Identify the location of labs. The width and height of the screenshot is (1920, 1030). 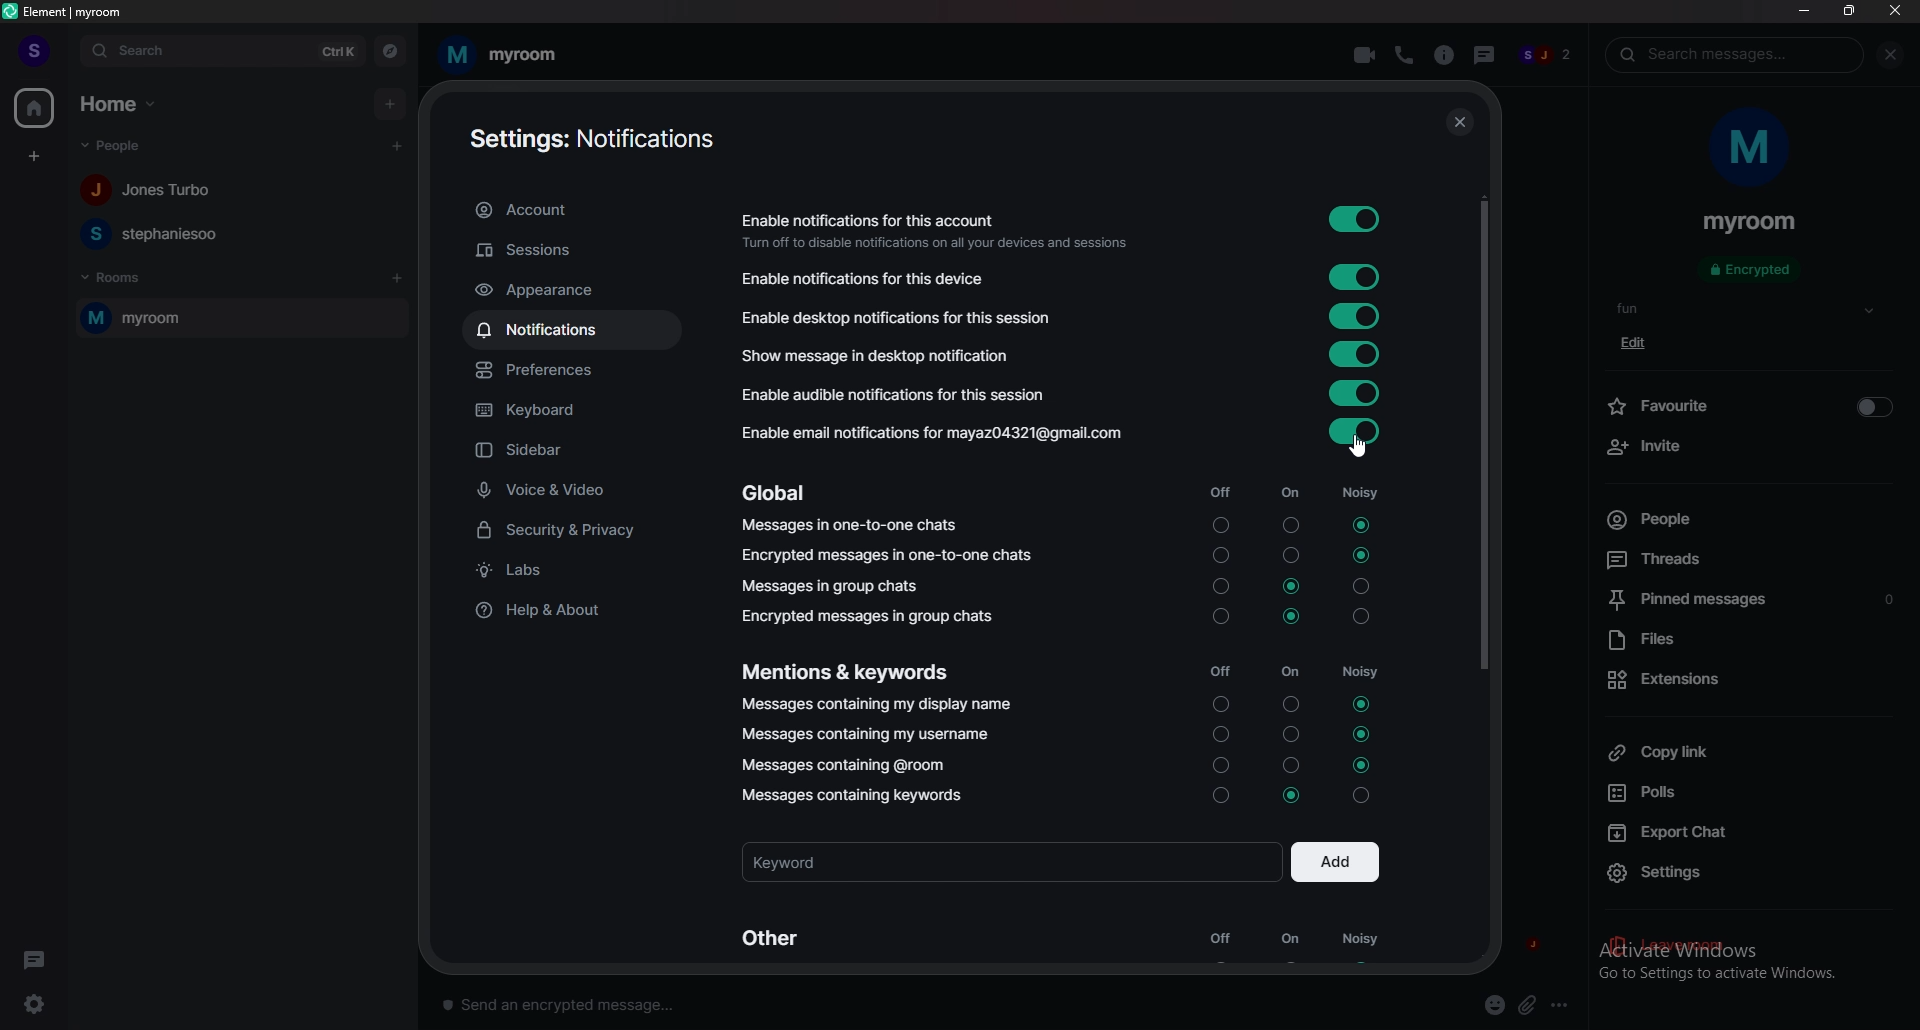
(571, 570).